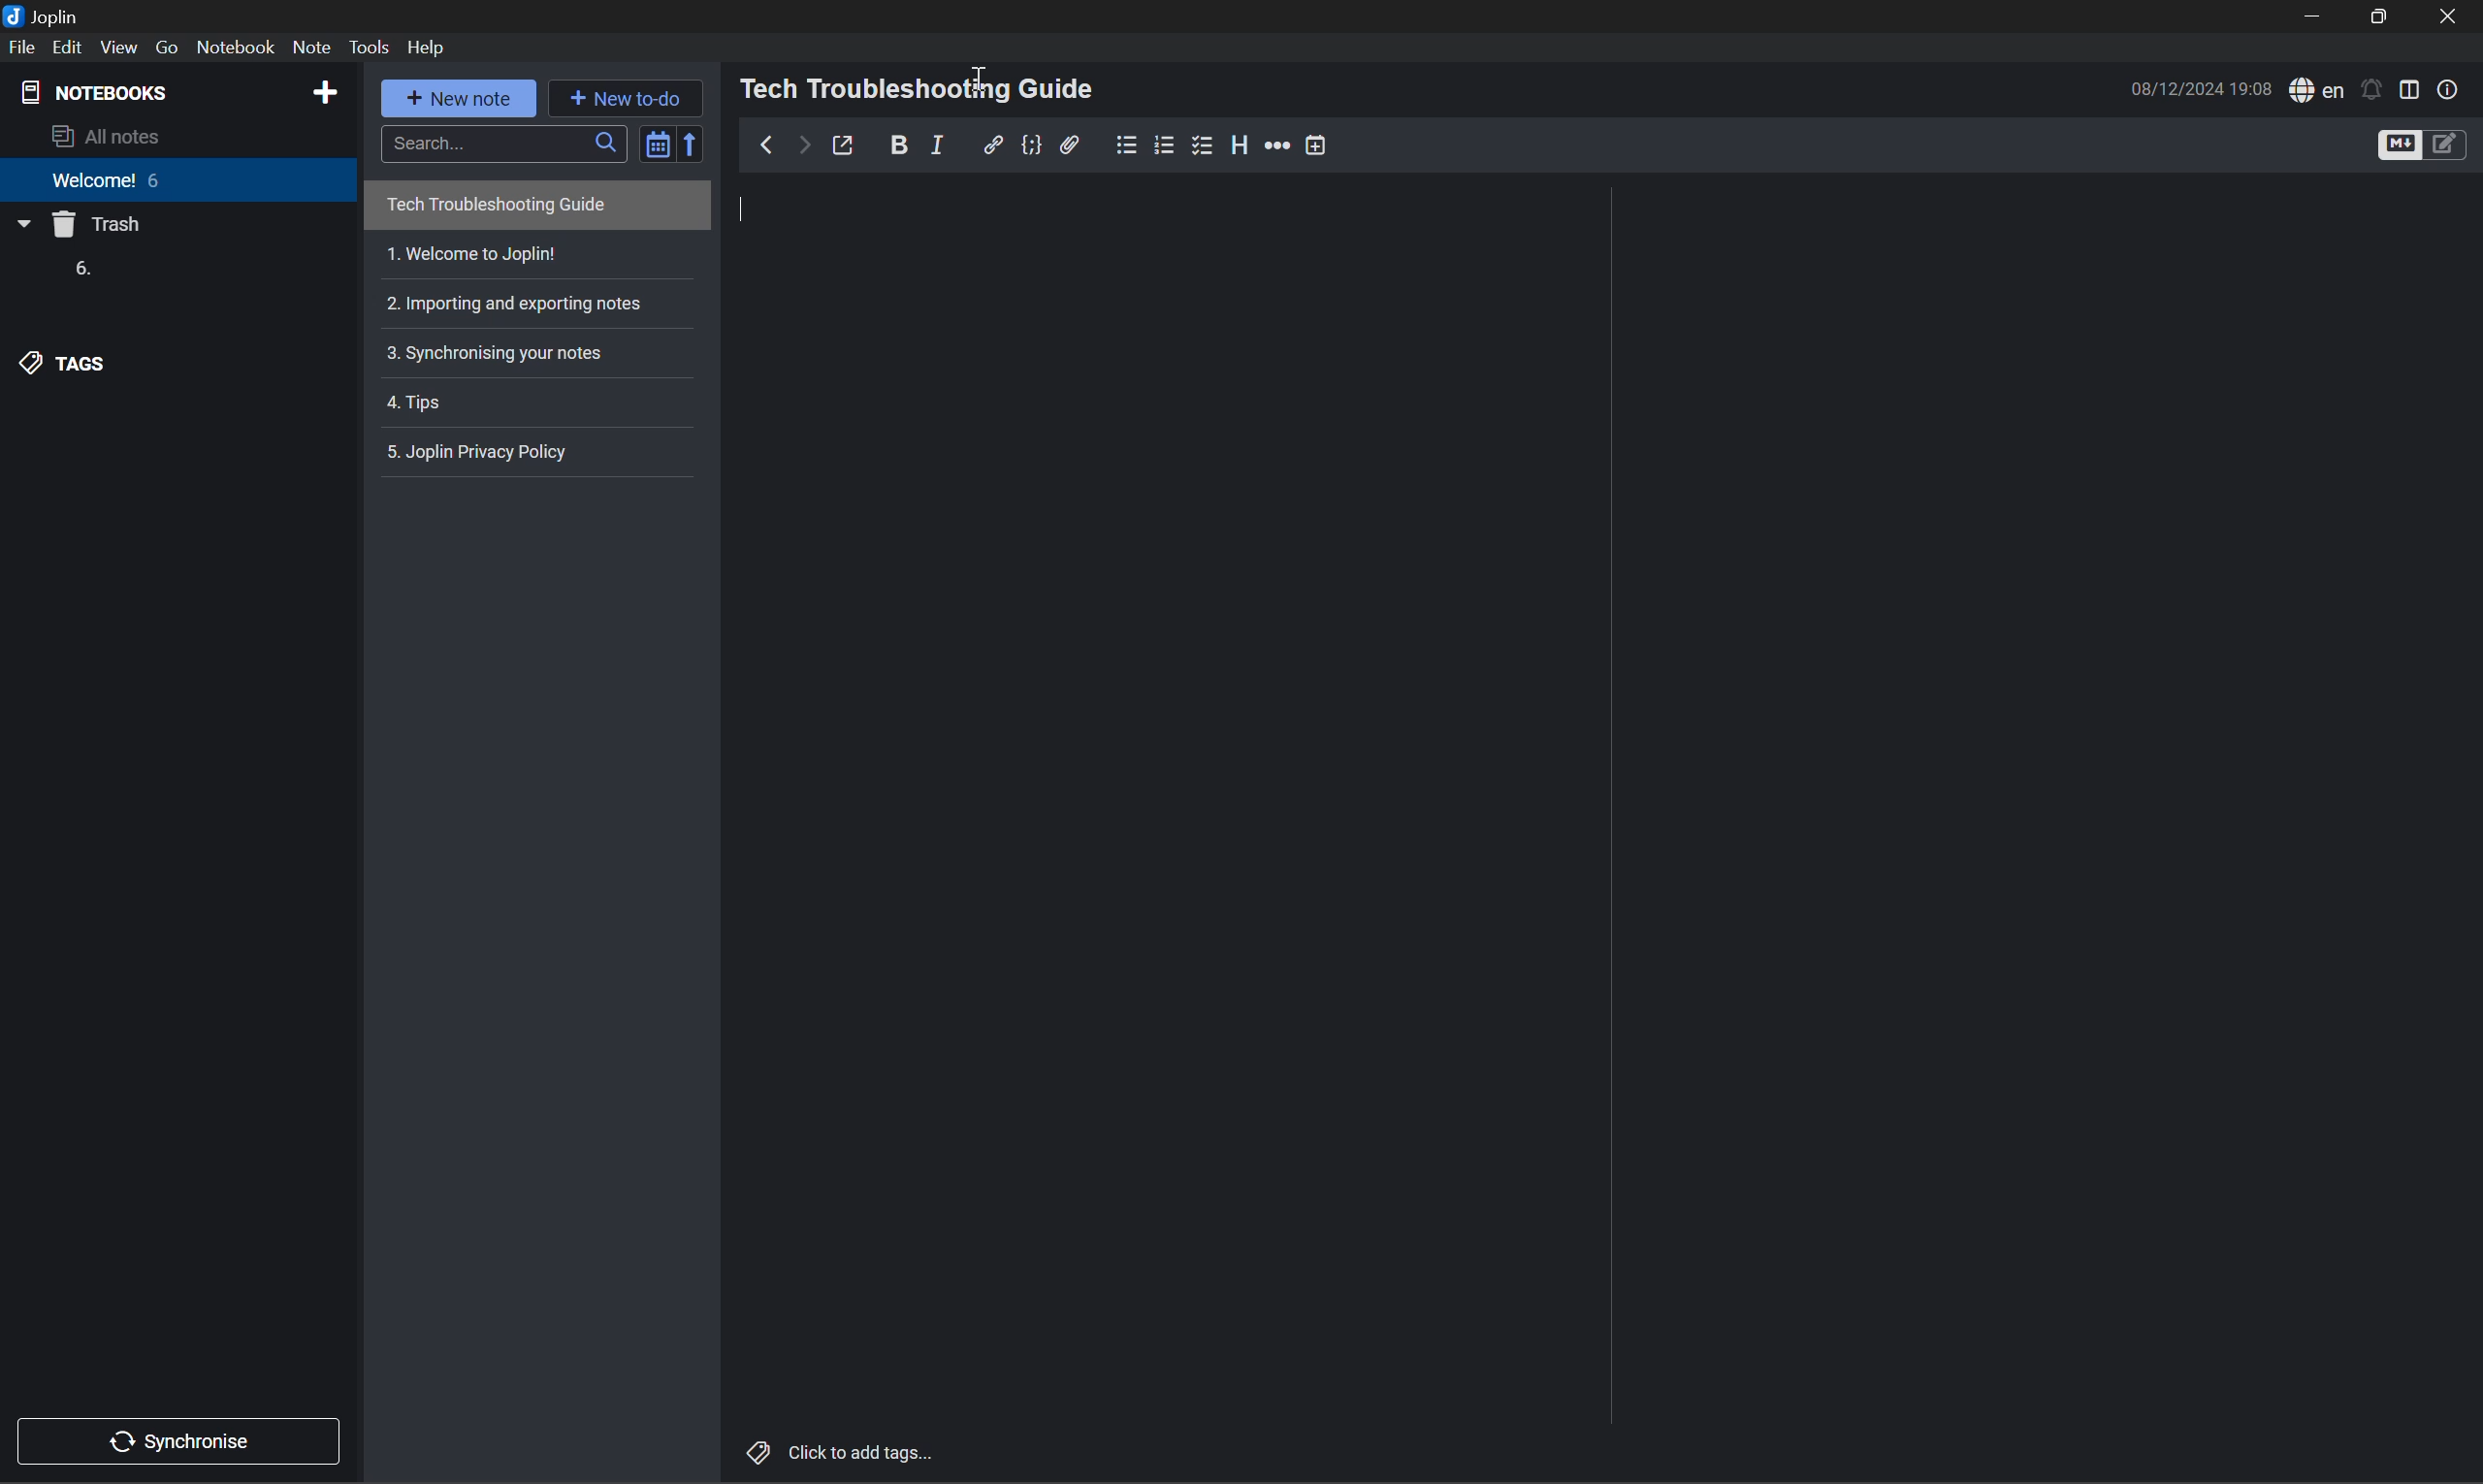  Describe the element at coordinates (843, 1451) in the screenshot. I see `Click to add tags` at that location.